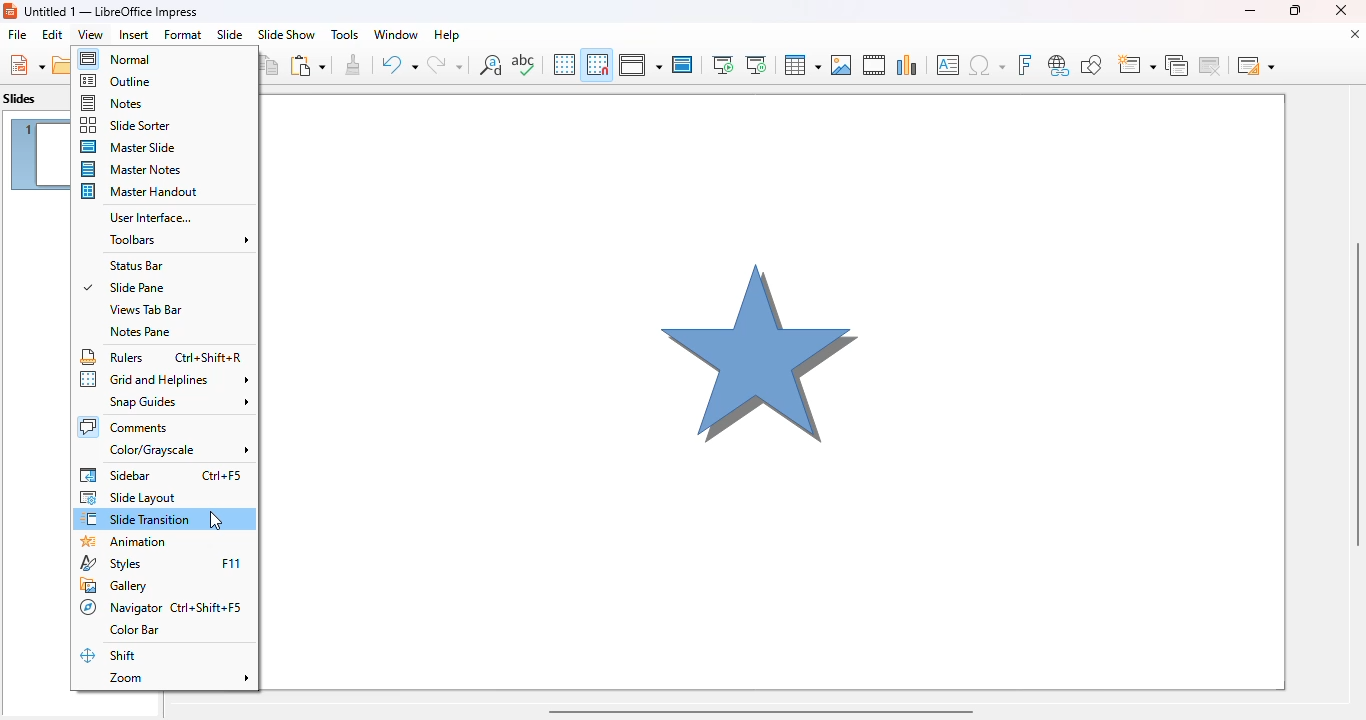 This screenshot has height=720, width=1366. What do you see at coordinates (136, 518) in the screenshot?
I see `slide transition` at bounding box center [136, 518].